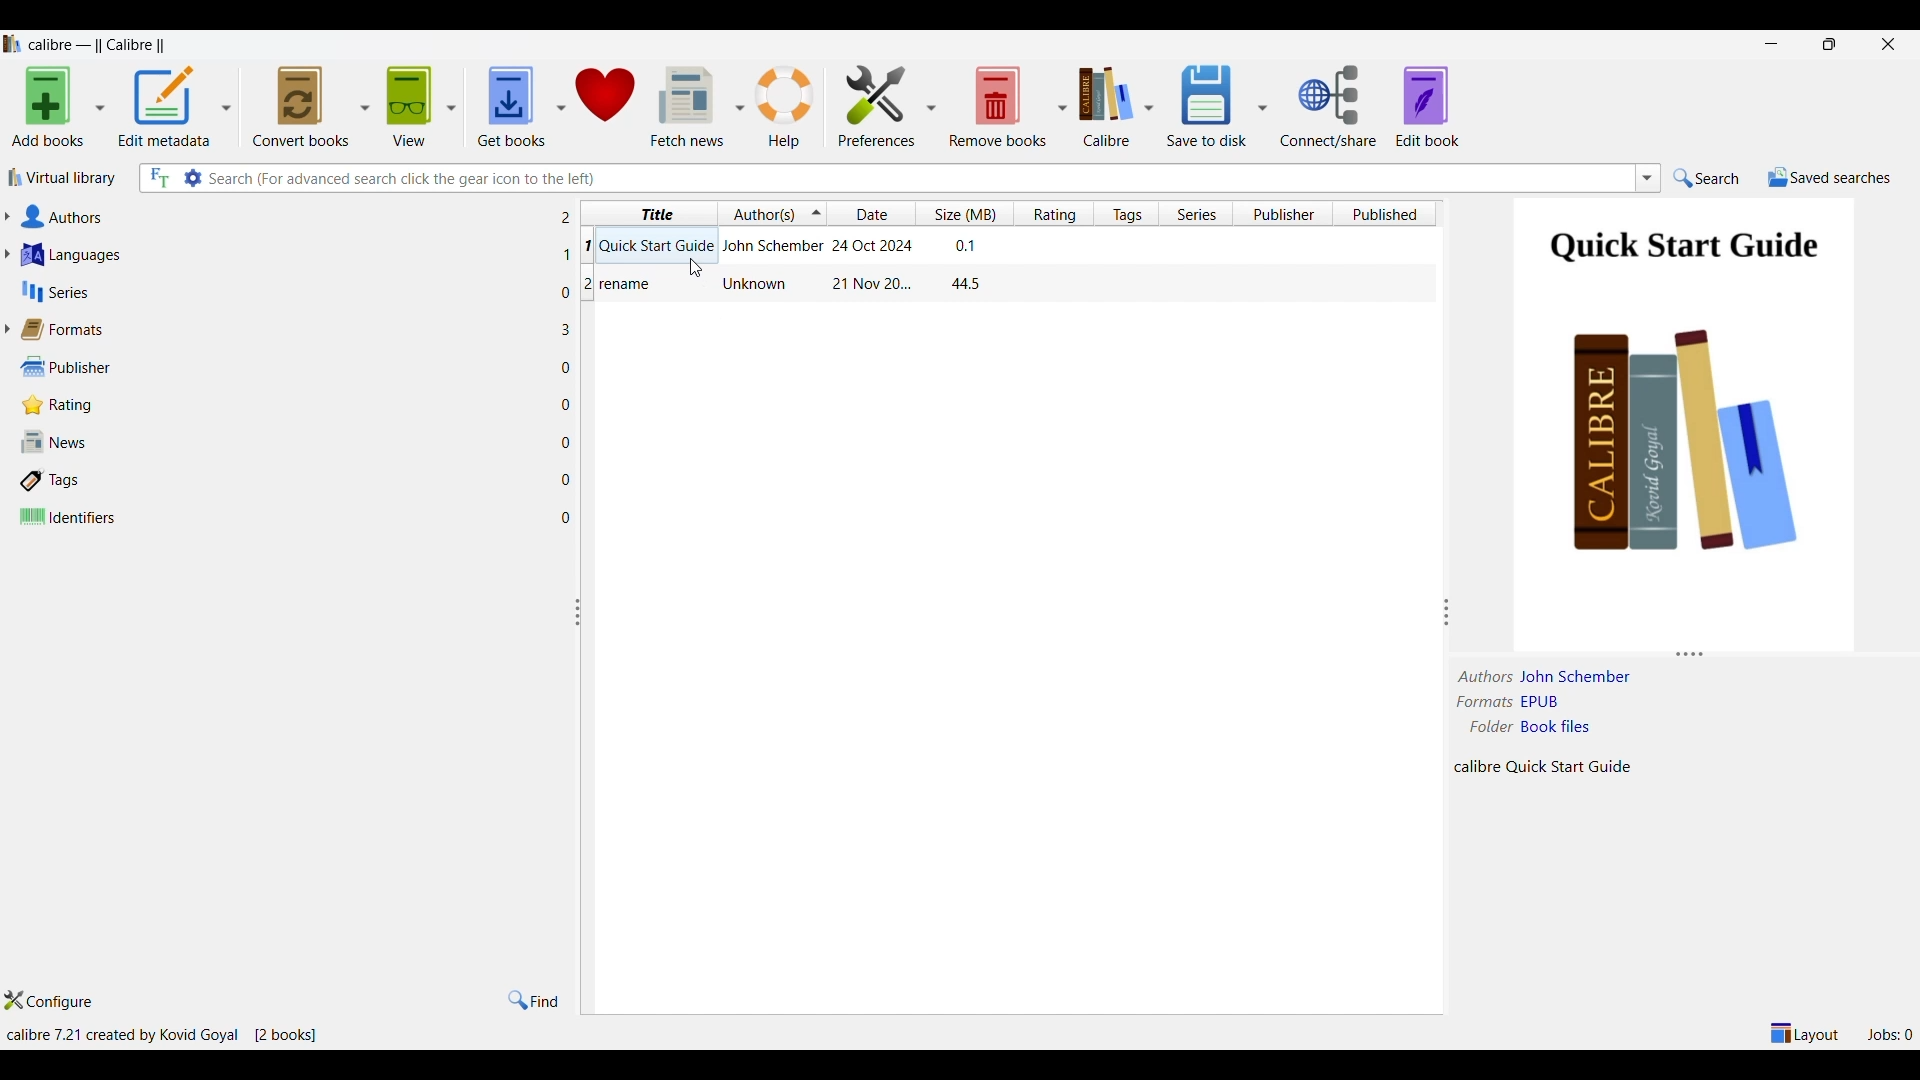 This screenshot has height=1080, width=1920. What do you see at coordinates (285, 441) in the screenshot?
I see `News` at bounding box center [285, 441].